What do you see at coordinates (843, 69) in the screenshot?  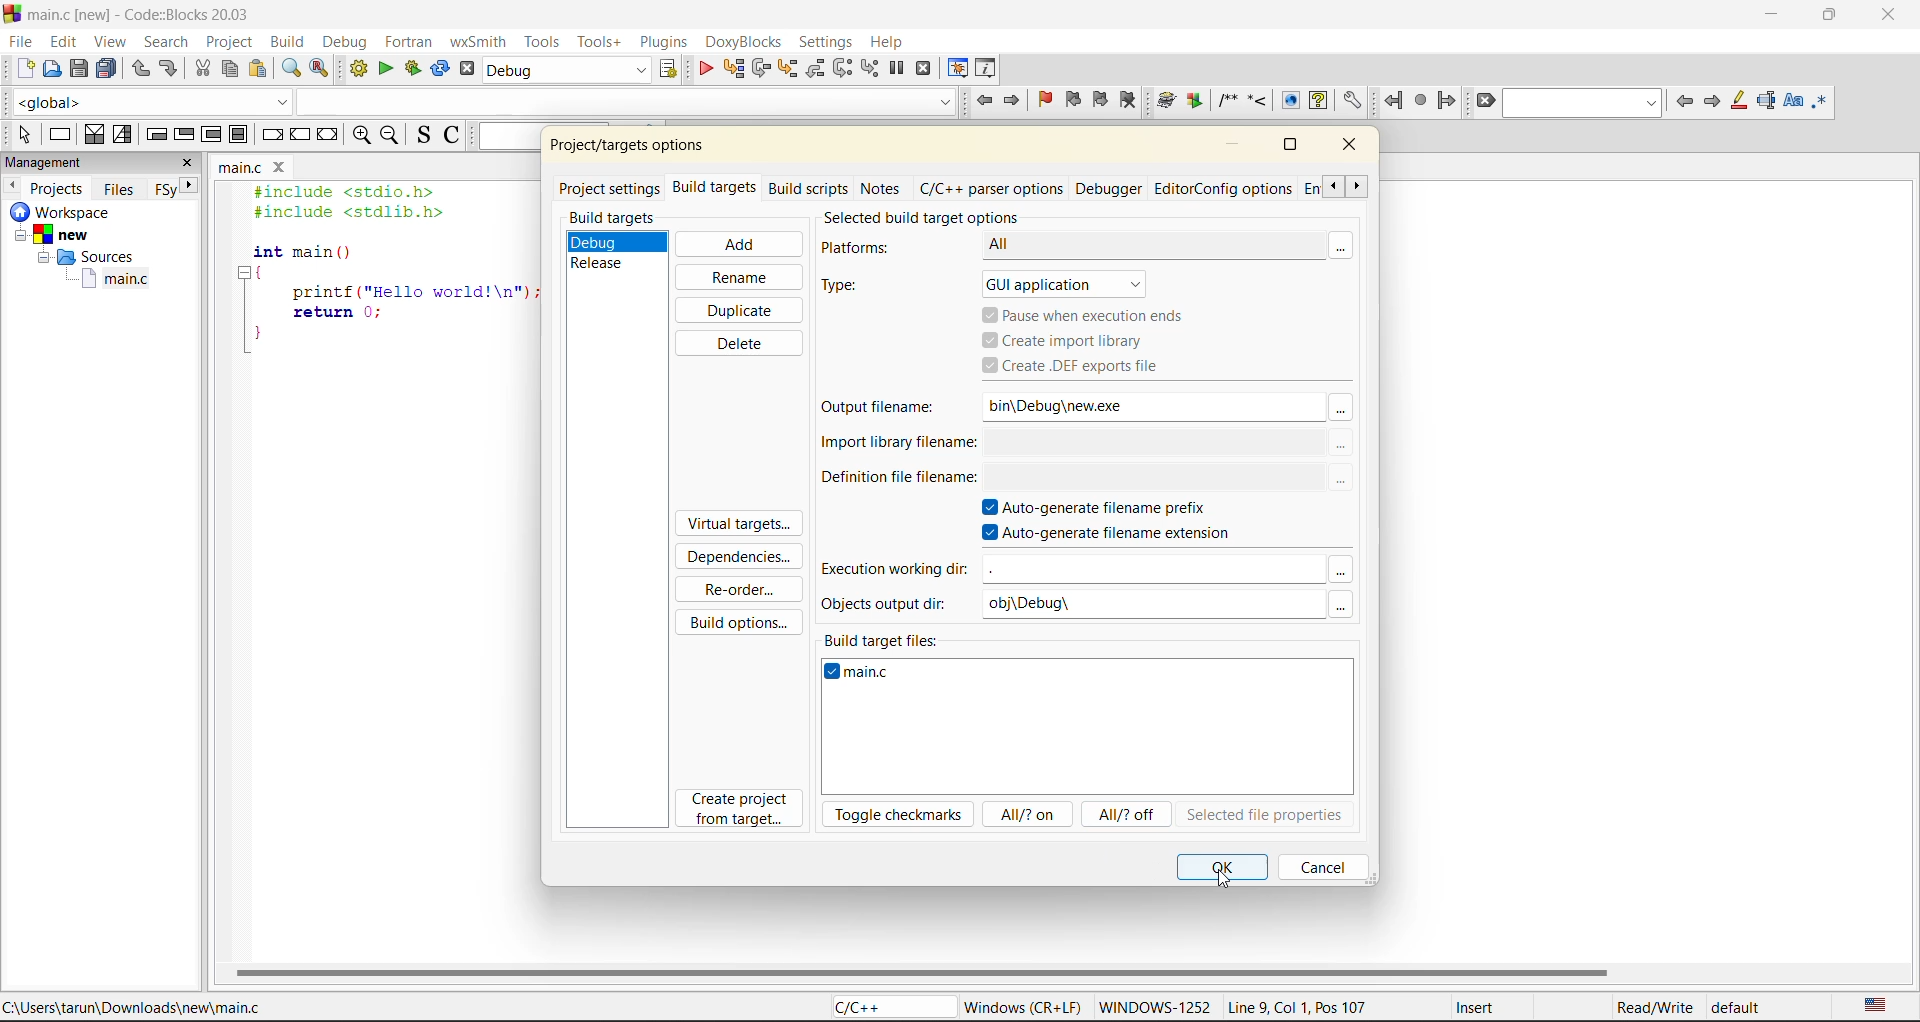 I see `next instruction` at bounding box center [843, 69].